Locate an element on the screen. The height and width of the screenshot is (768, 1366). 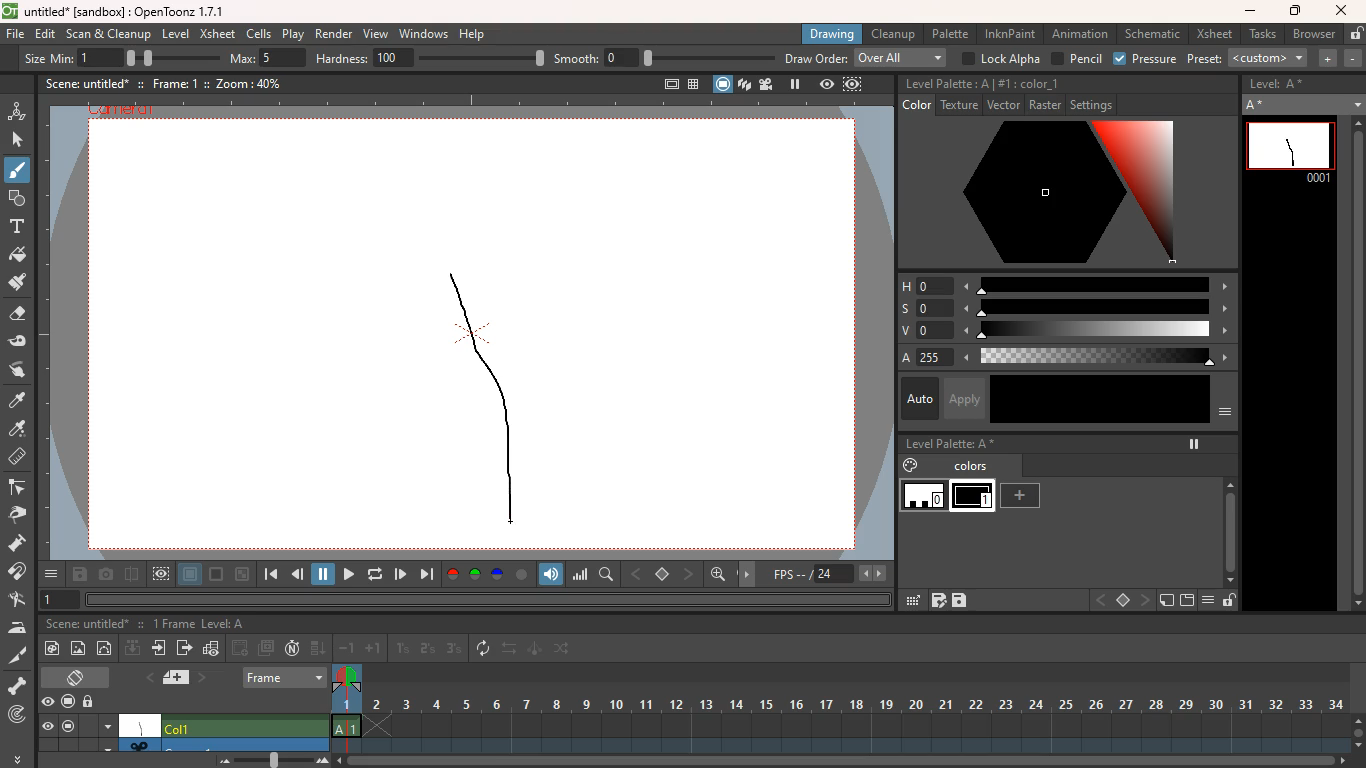
h is located at coordinates (919, 286).